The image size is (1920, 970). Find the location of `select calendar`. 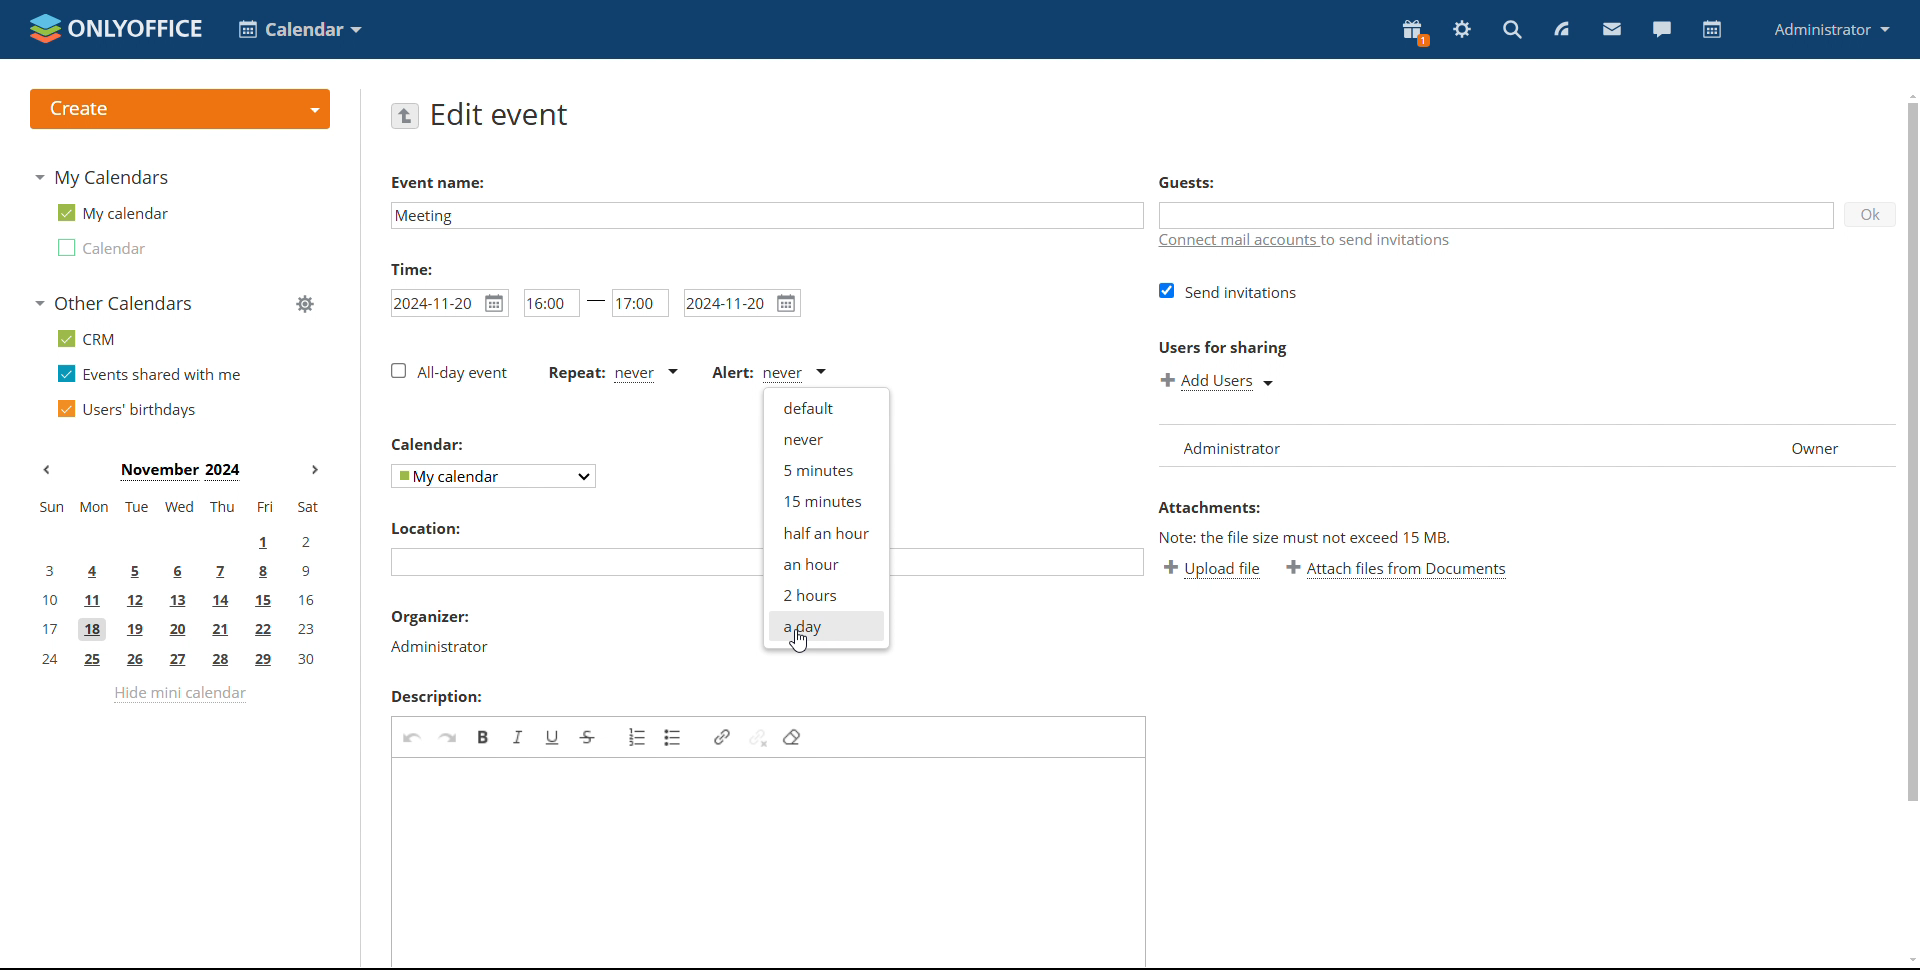

select calendar is located at coordinates (494, 476).